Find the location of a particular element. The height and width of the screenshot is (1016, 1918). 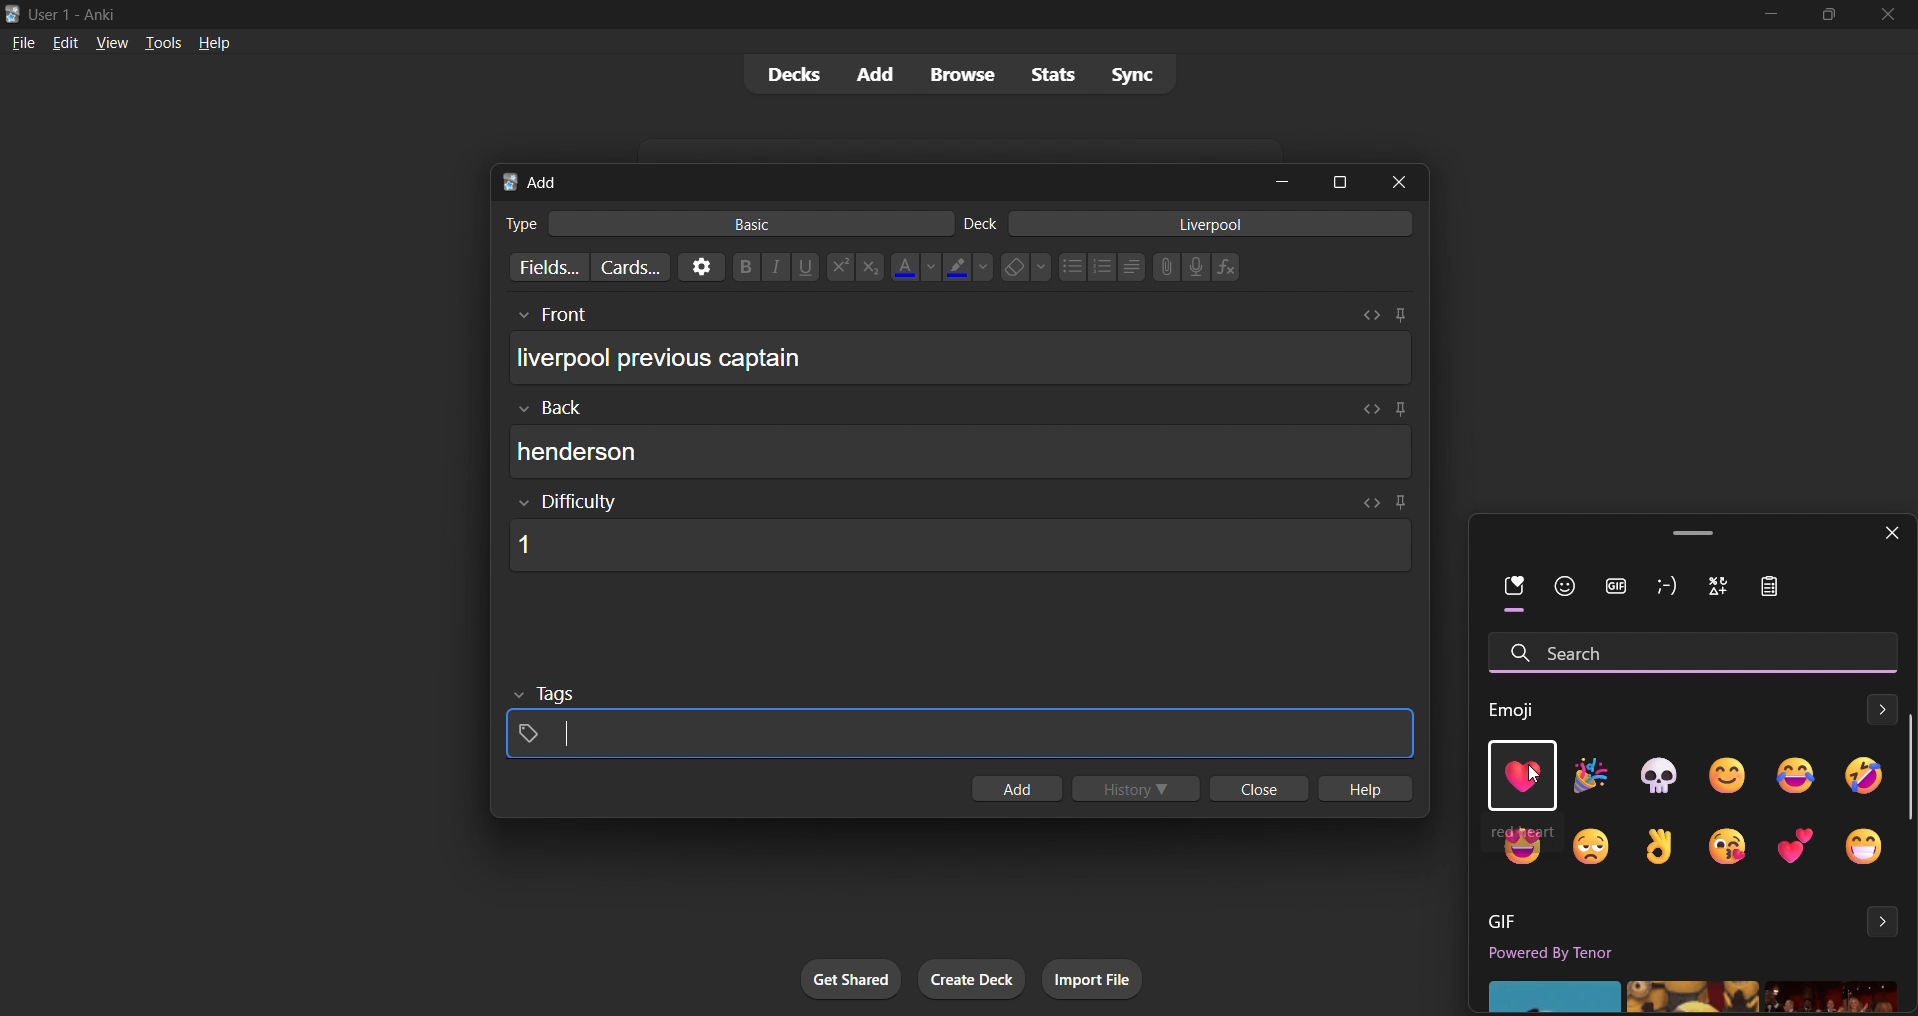

icon is located at coordinates (1667, 587).